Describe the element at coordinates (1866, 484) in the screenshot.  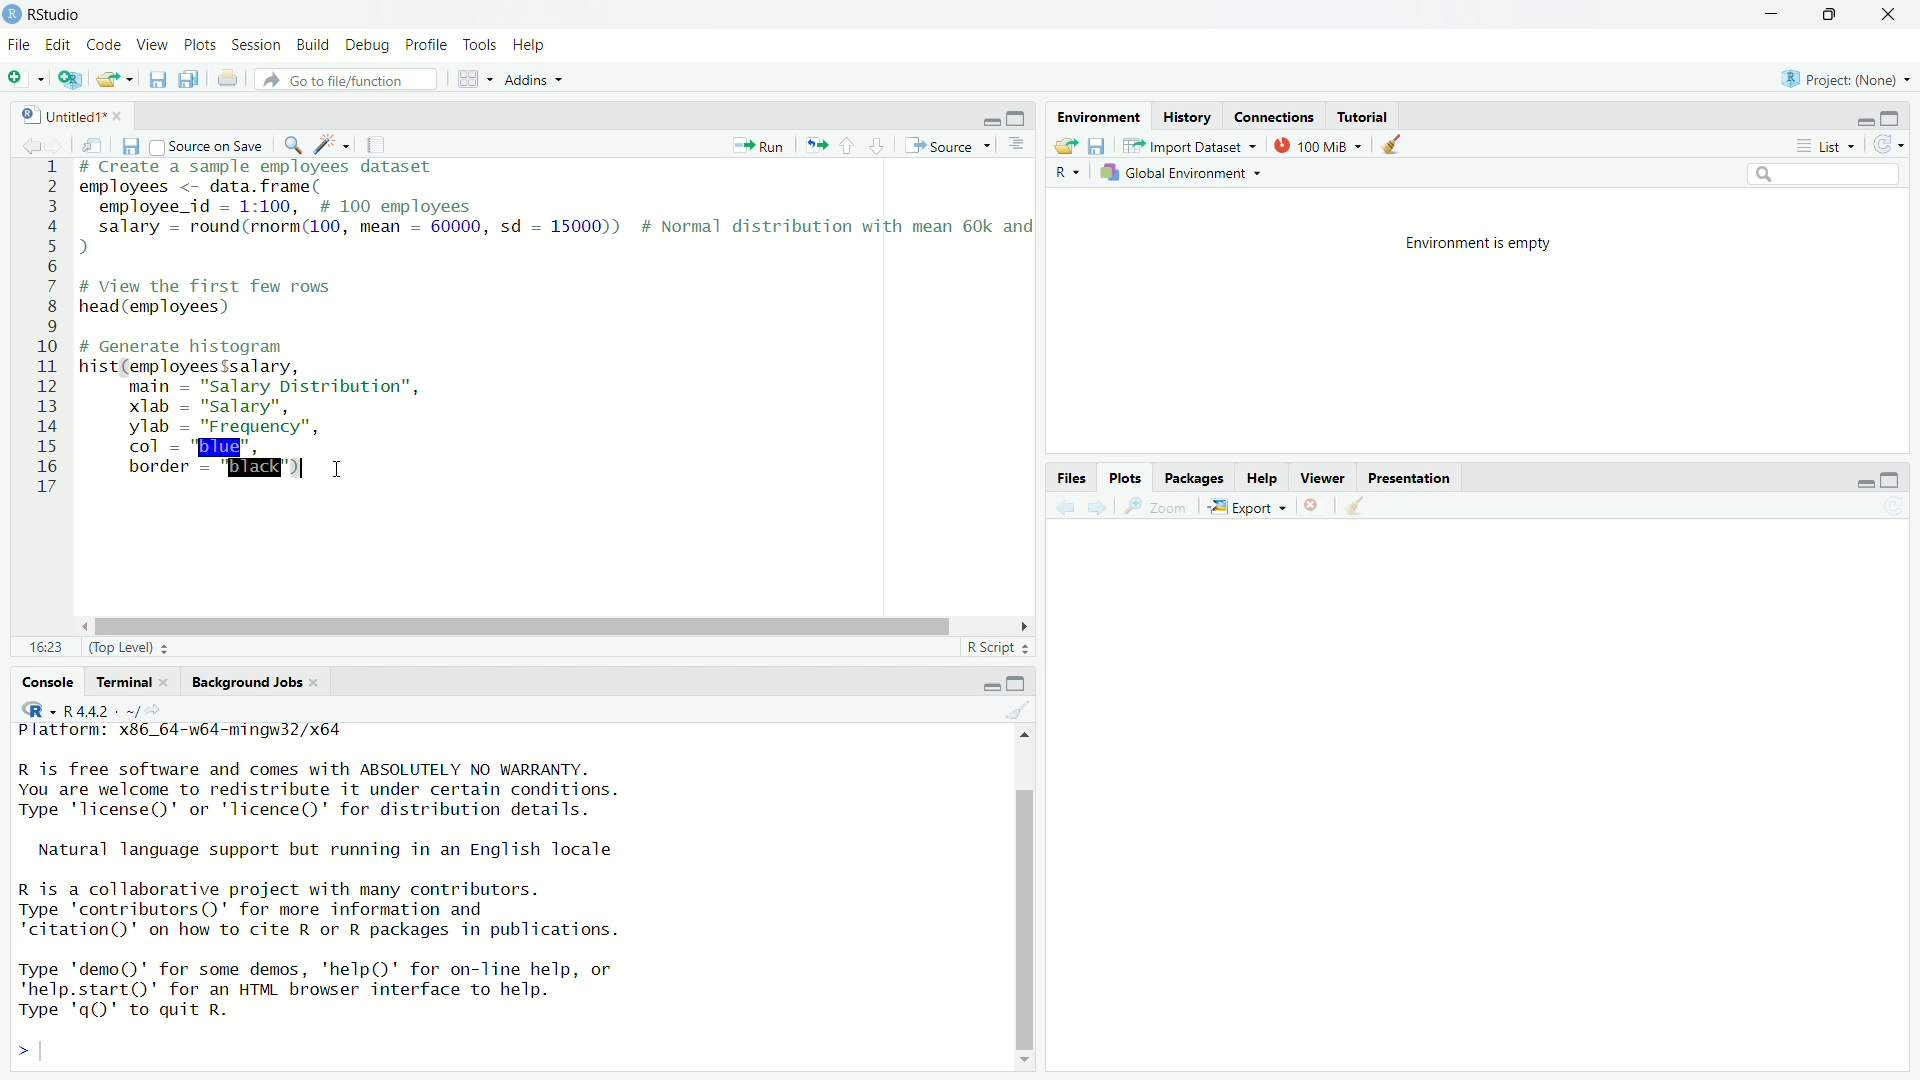
I see `minimise` at that location.